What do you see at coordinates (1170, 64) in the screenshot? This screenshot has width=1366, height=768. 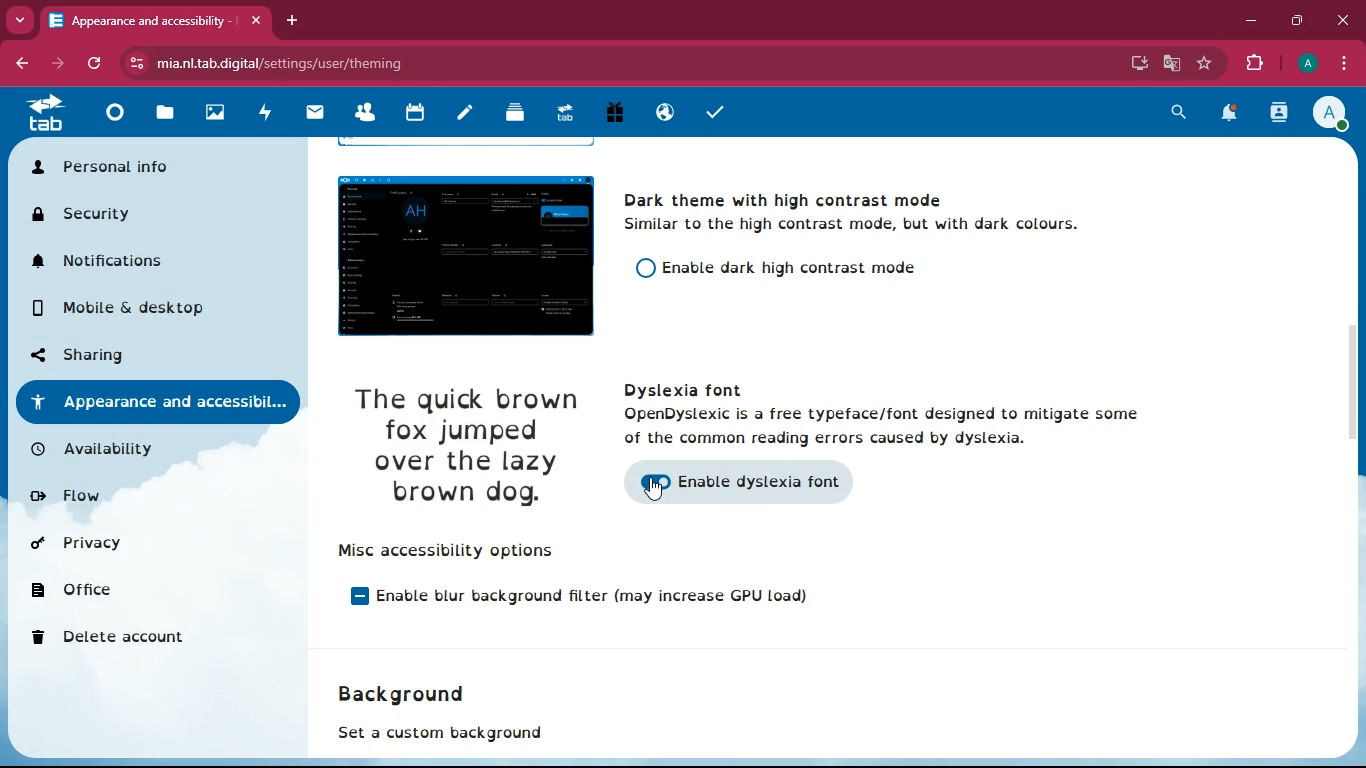 I see `google translate` at bounding box center [1170, 64].